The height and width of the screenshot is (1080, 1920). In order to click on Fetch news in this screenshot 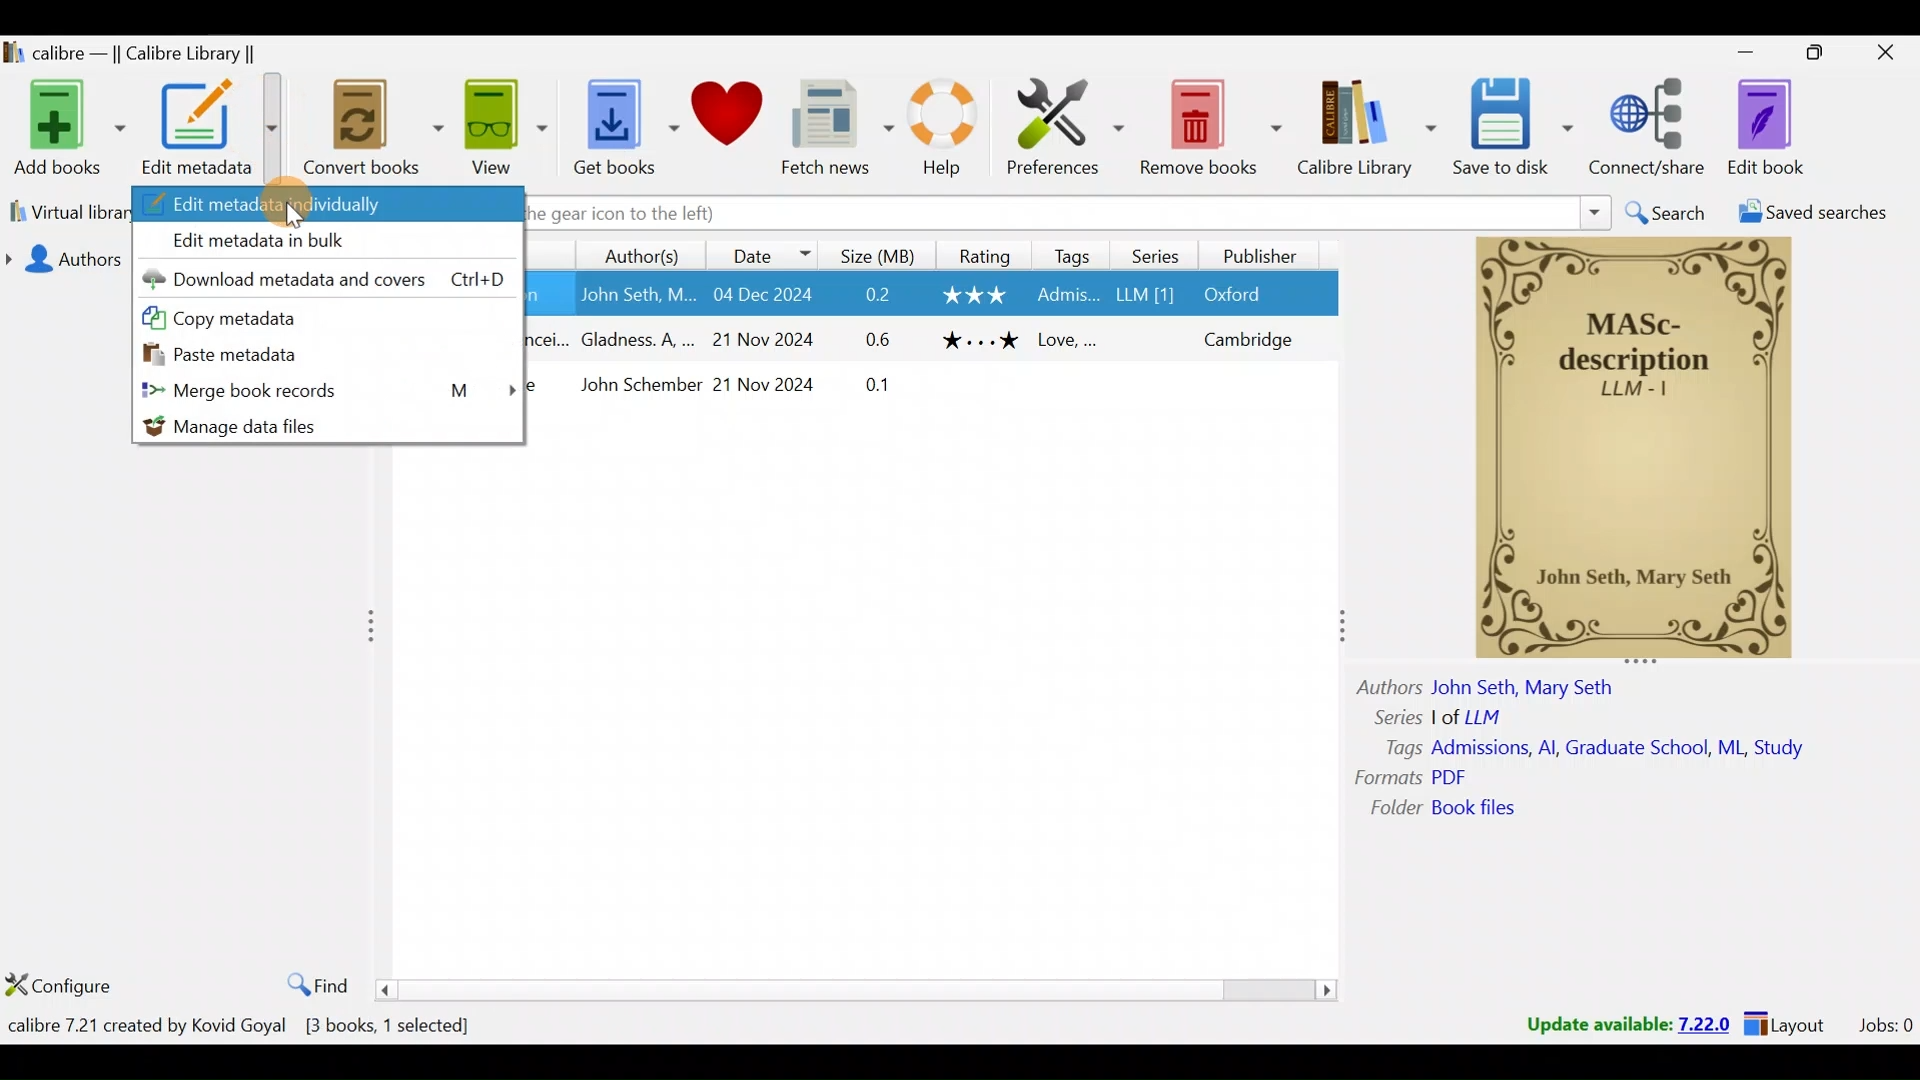, I will do `click(839, 134)`.